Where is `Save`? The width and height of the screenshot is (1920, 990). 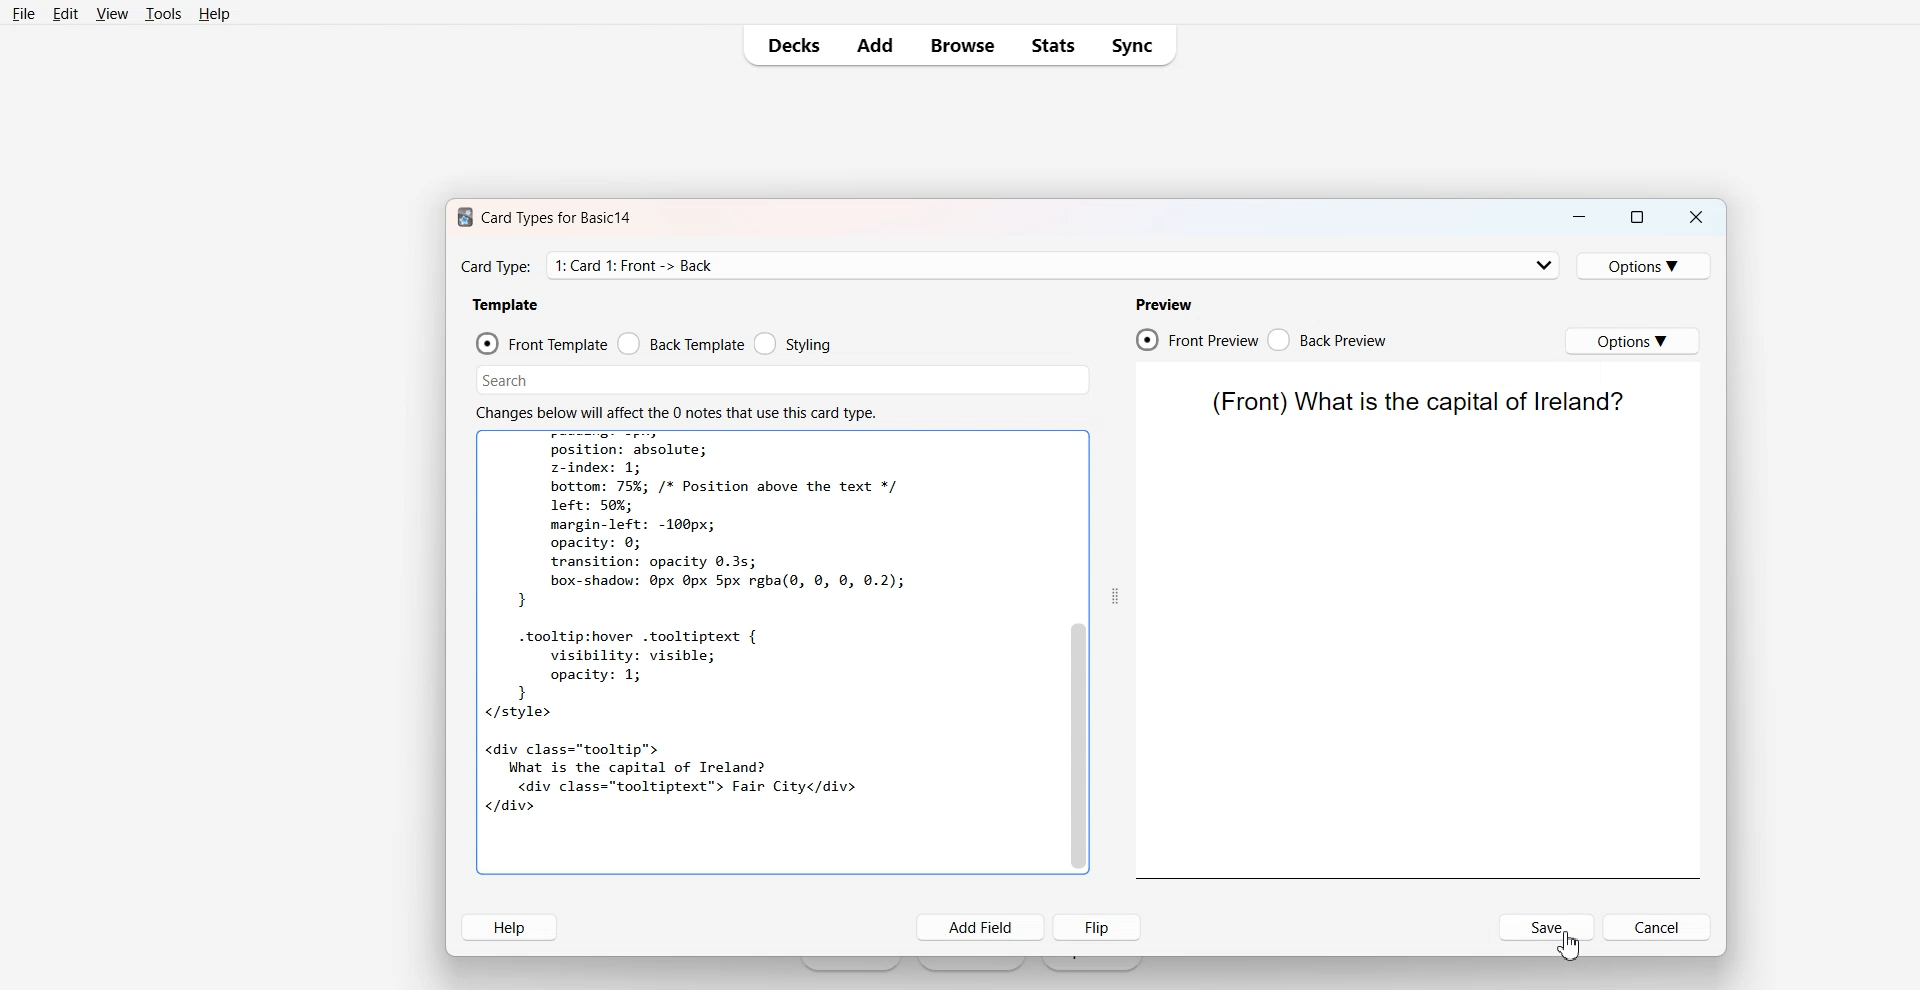 Save is located at coordinates (1547, 928).